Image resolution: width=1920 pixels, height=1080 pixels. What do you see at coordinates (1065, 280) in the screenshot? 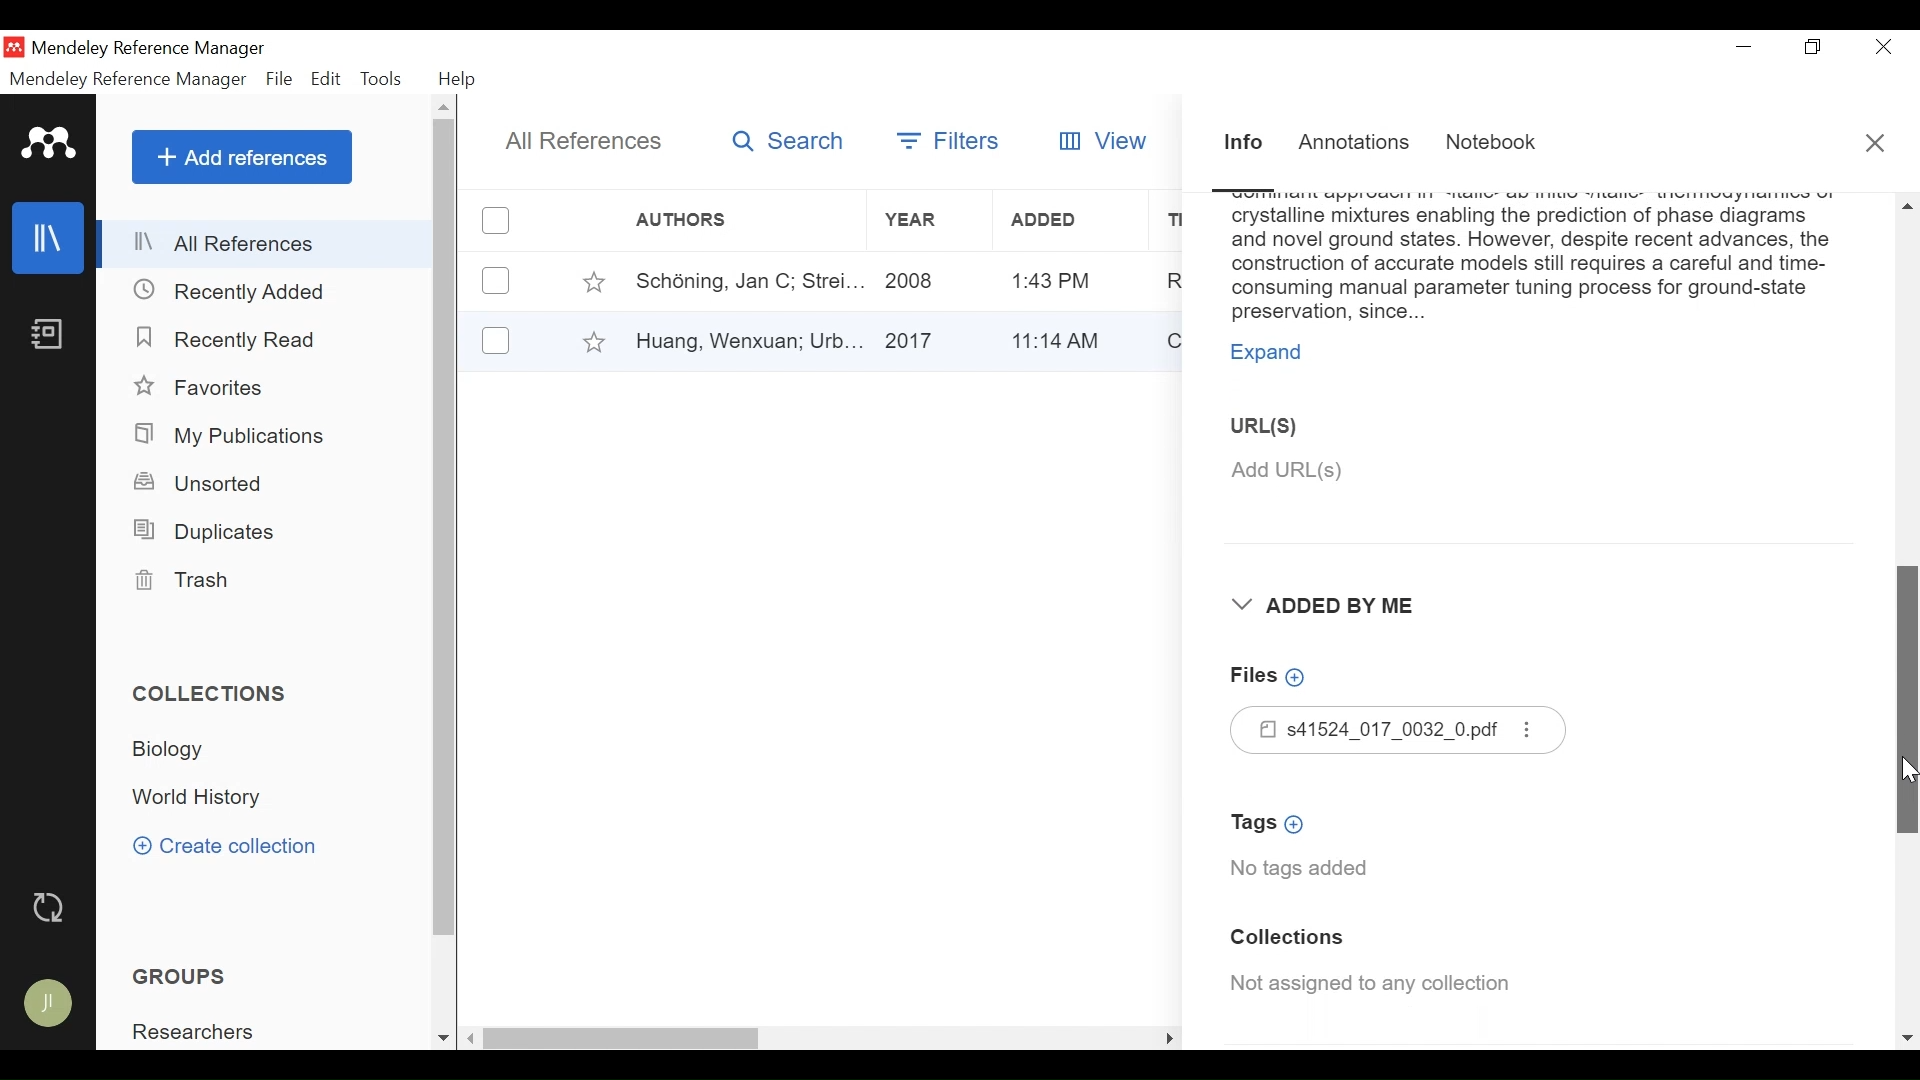
I see `Added` at bounding box center [1065, 280].